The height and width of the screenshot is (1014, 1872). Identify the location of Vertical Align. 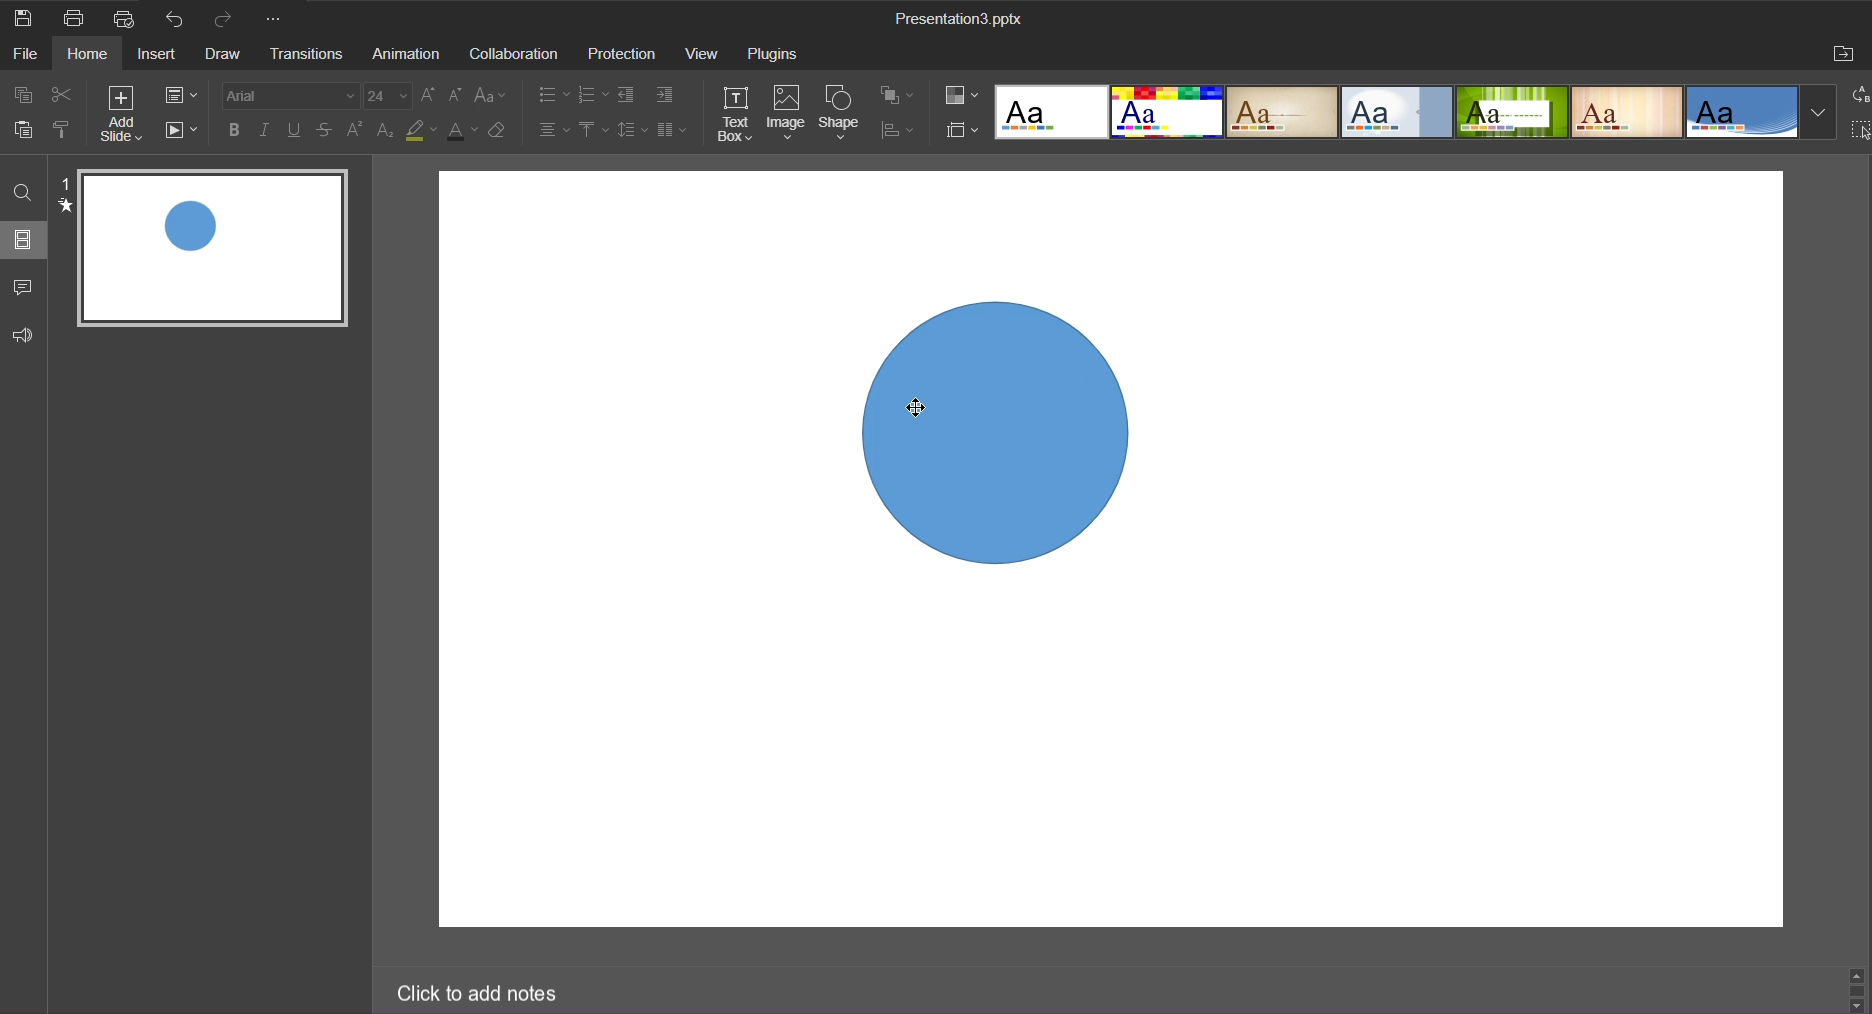
(595, 133).